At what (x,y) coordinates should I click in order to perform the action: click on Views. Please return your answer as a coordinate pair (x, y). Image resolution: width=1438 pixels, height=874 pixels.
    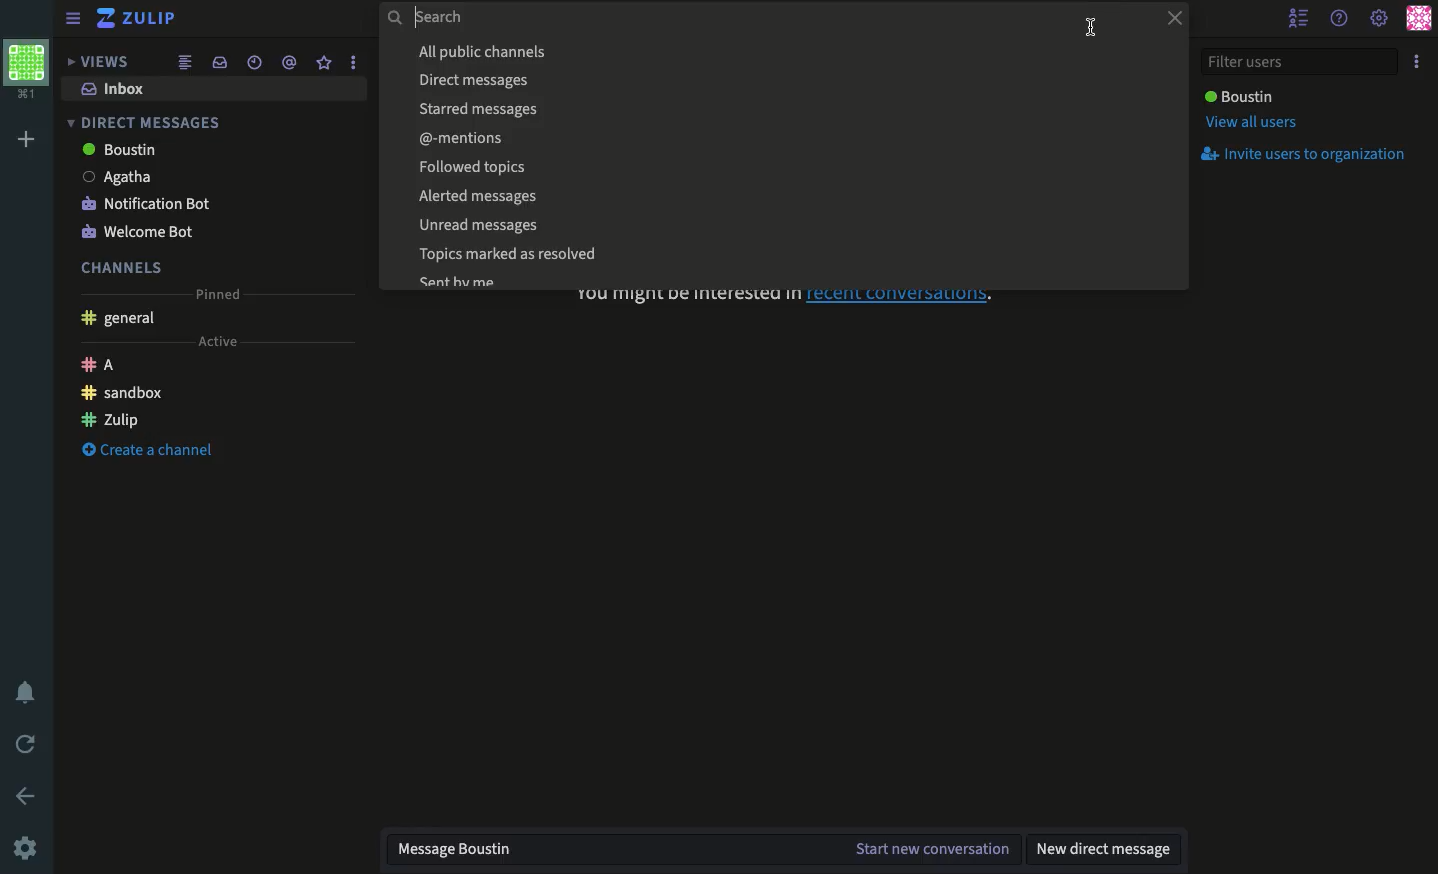
    Looking at the image, I should click on (96, 62).